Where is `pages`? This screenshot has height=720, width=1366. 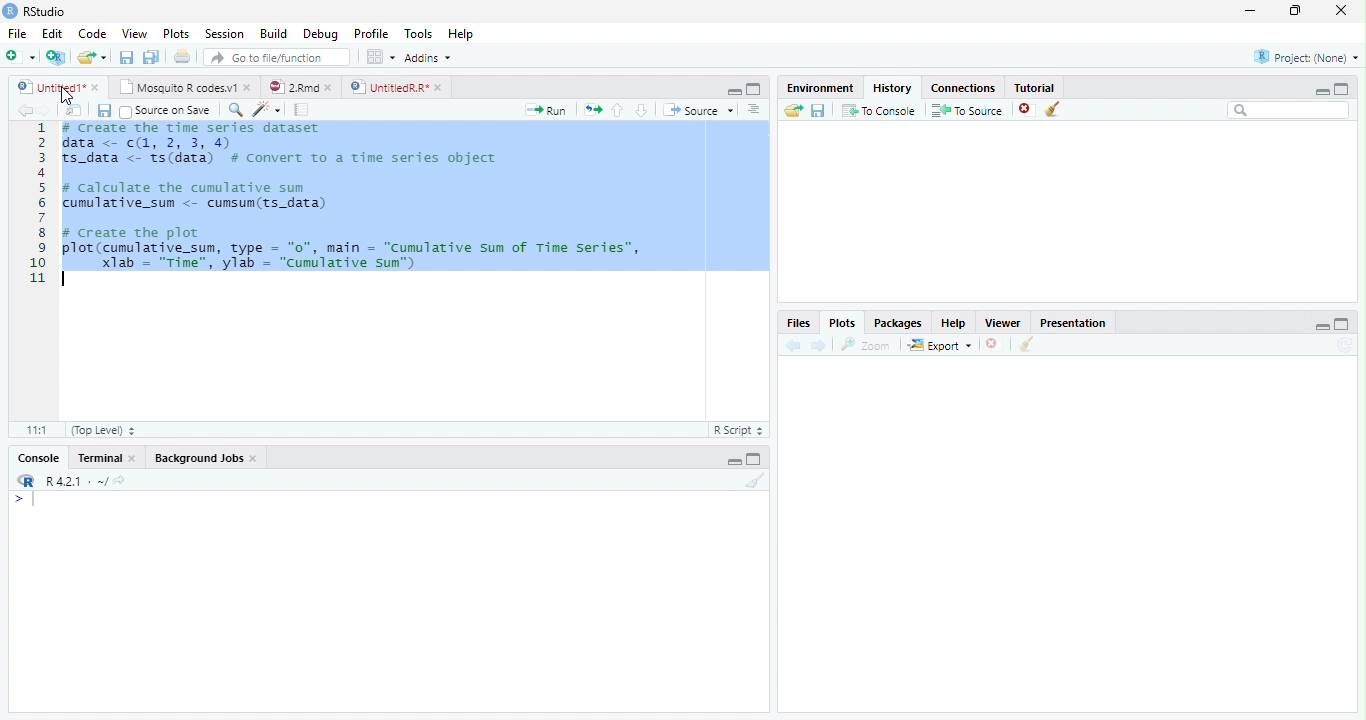
pages is located at coordinates (299, 112).